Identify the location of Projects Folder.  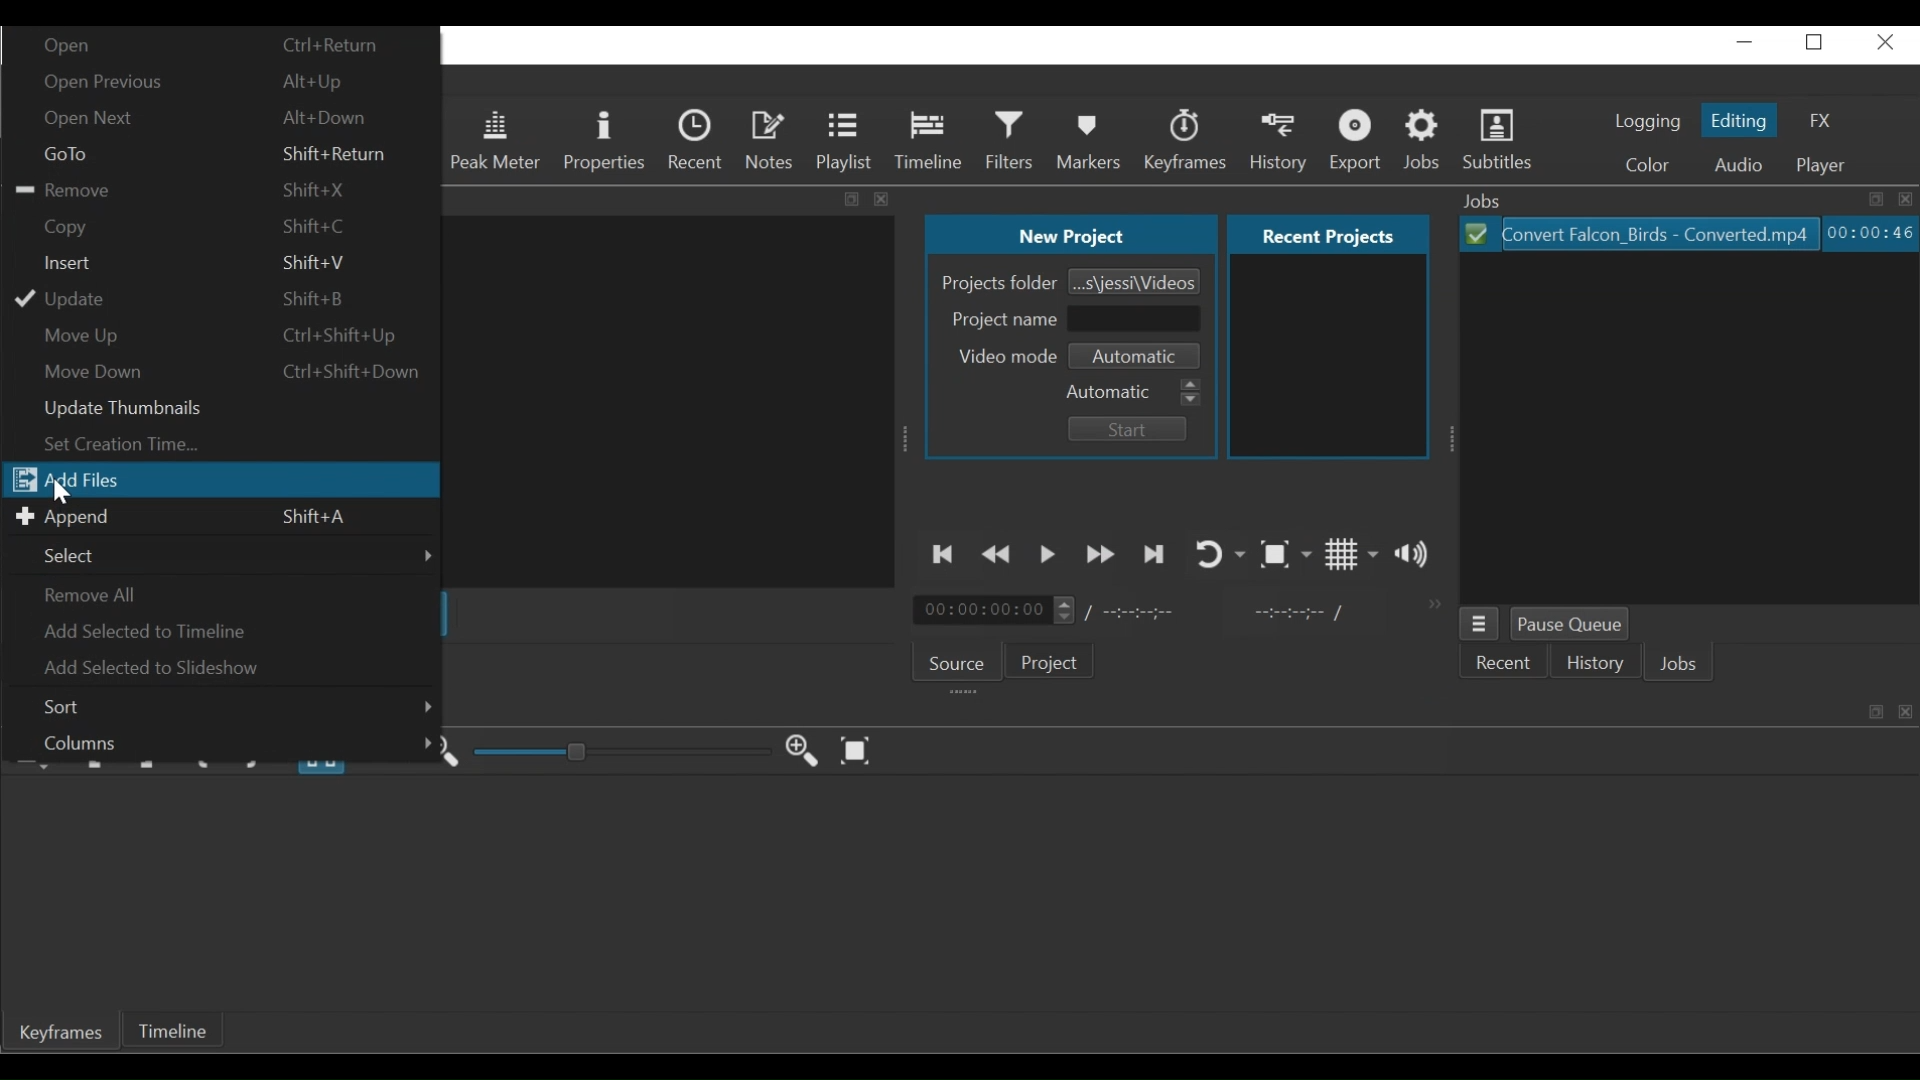
(998, 285).